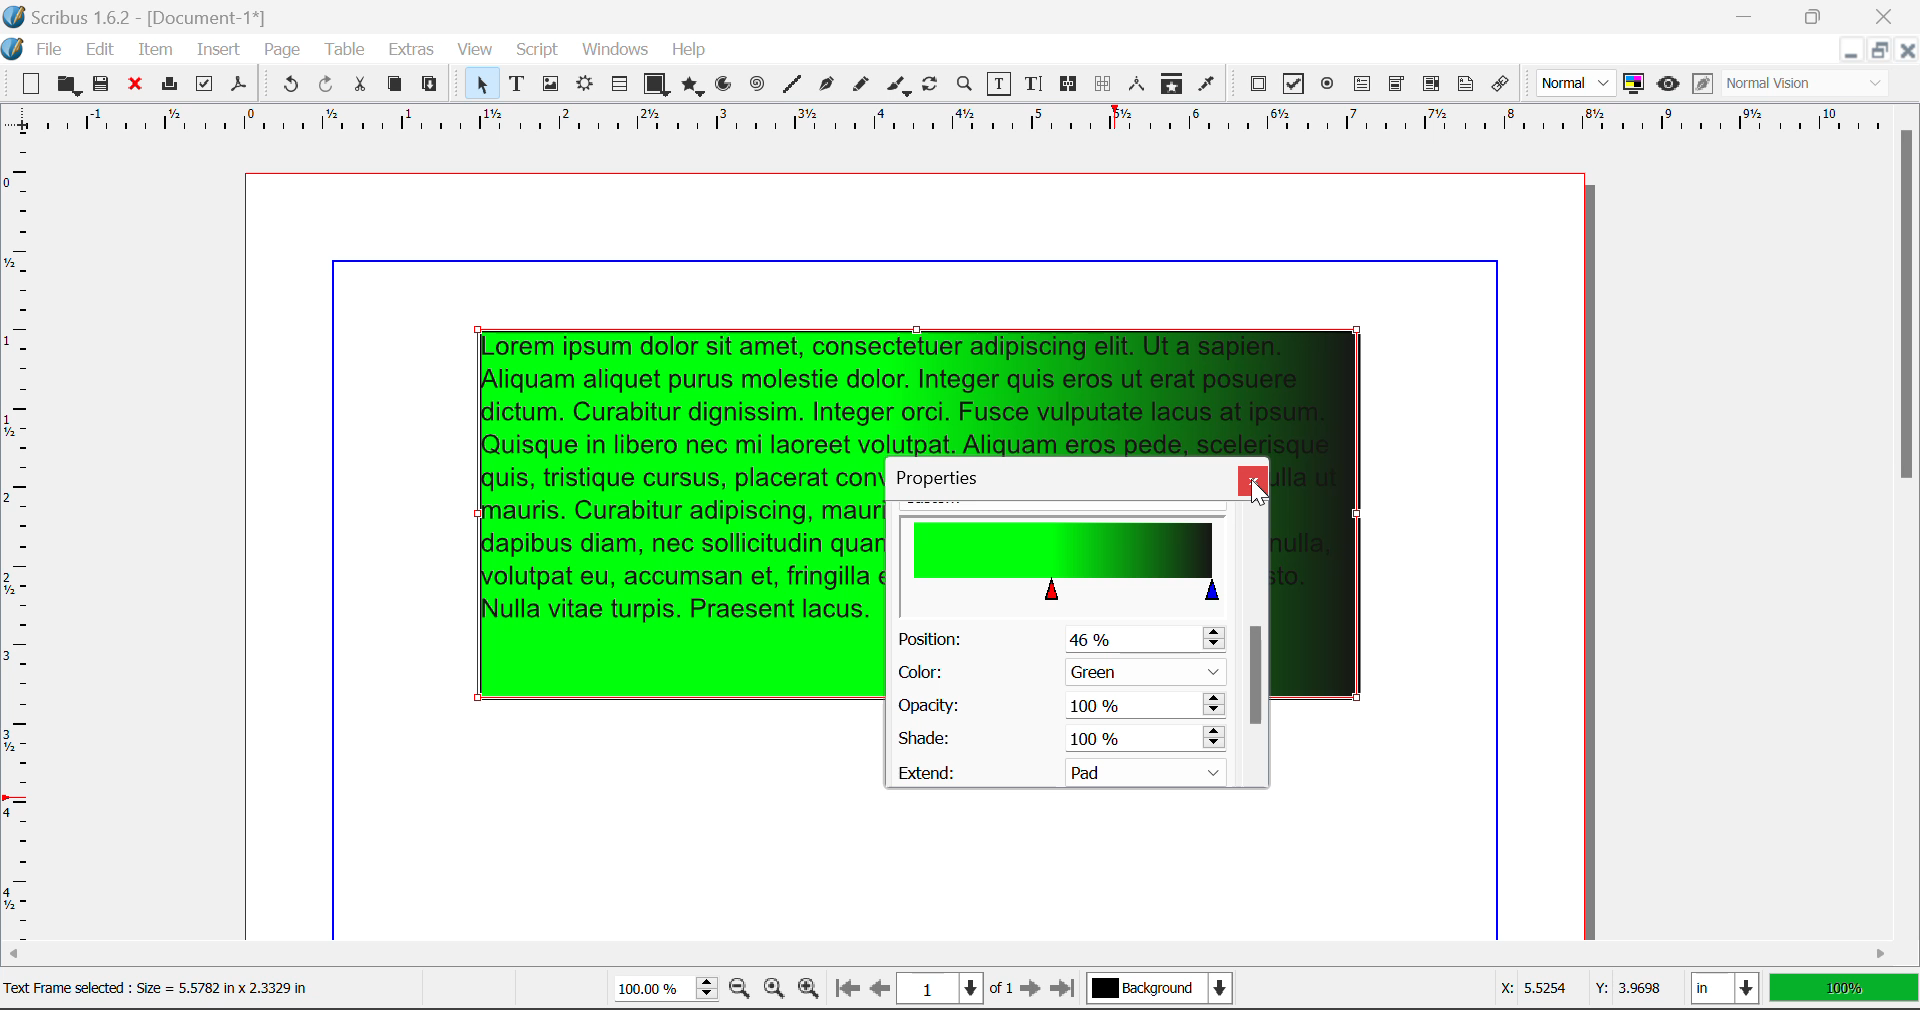 The width and height of the screenshot is (1920, 1010). I want to click on Redo, so click(326, 87).